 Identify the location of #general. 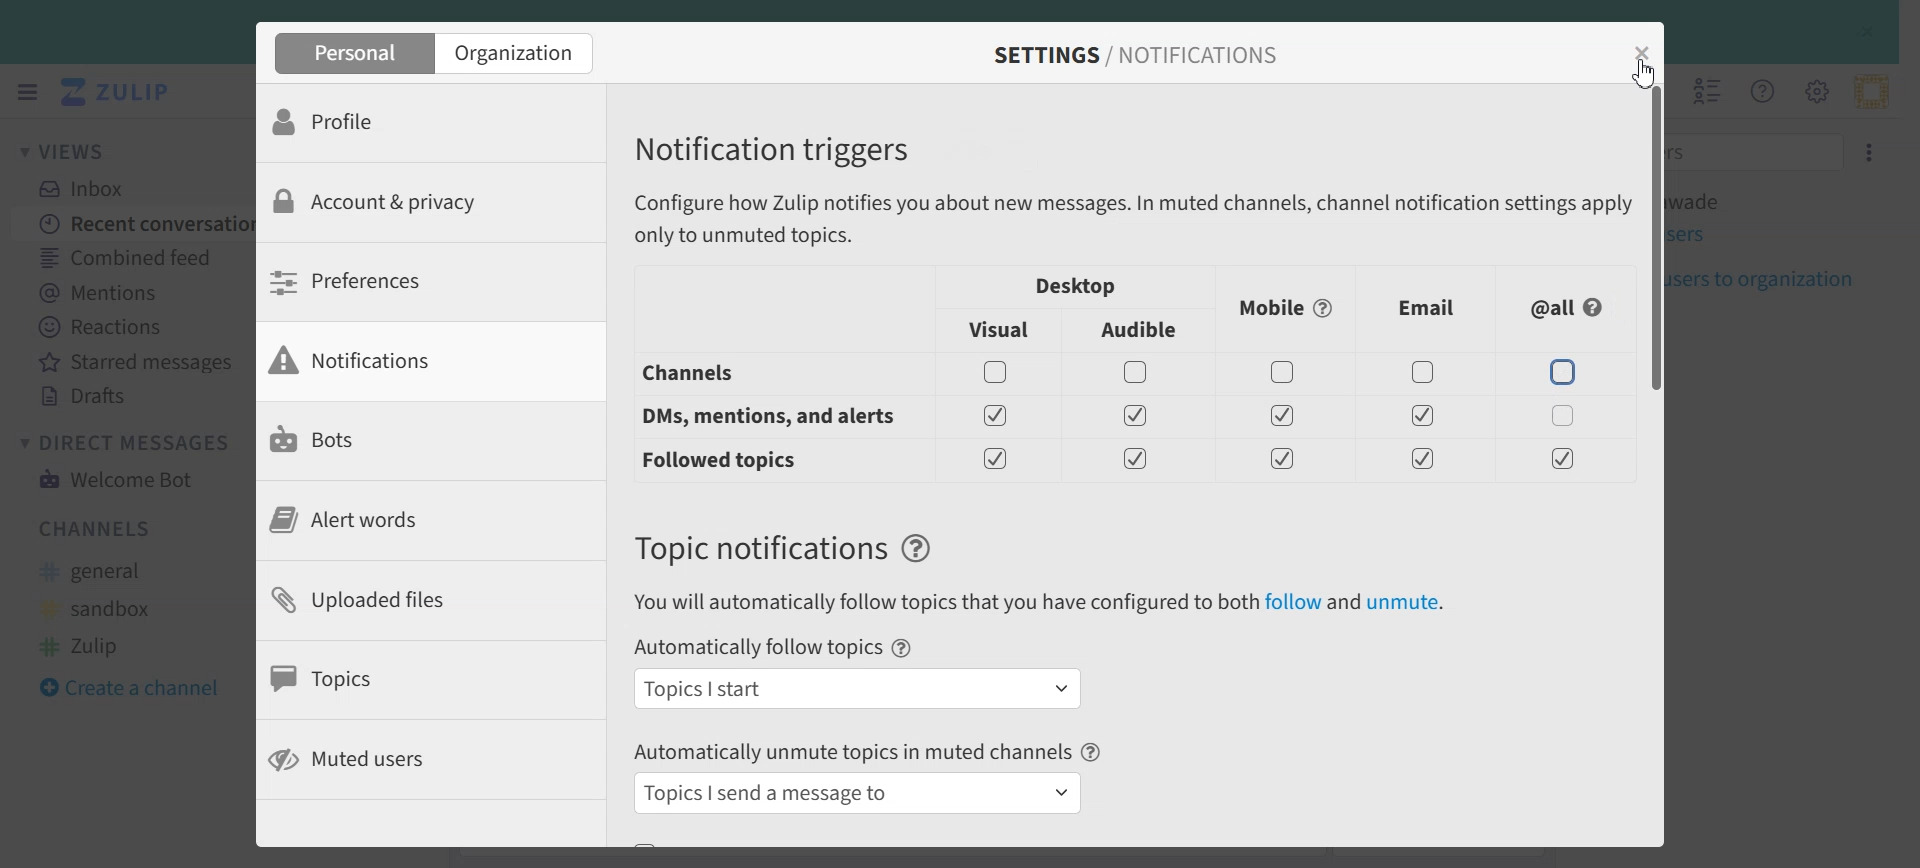
(101, 572).